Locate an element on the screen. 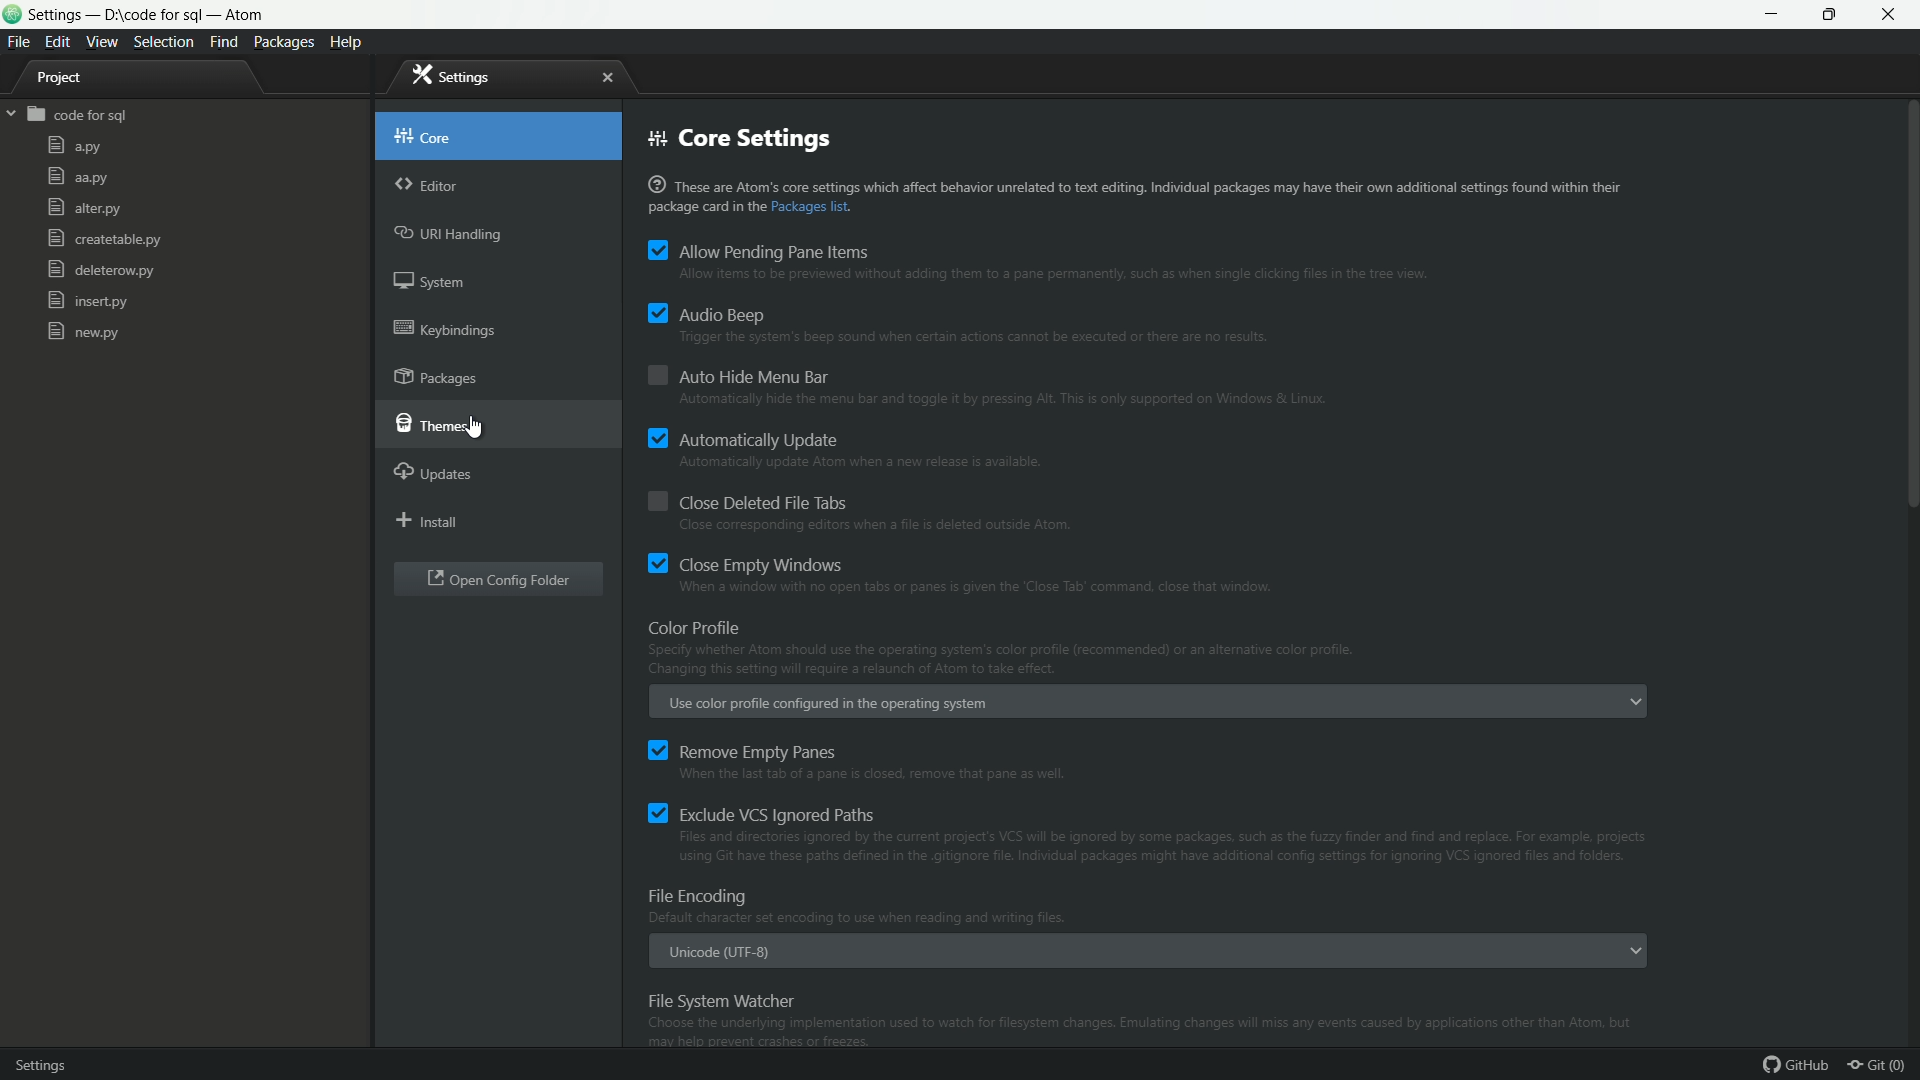  packages menu is located at coordinates (286, 42).